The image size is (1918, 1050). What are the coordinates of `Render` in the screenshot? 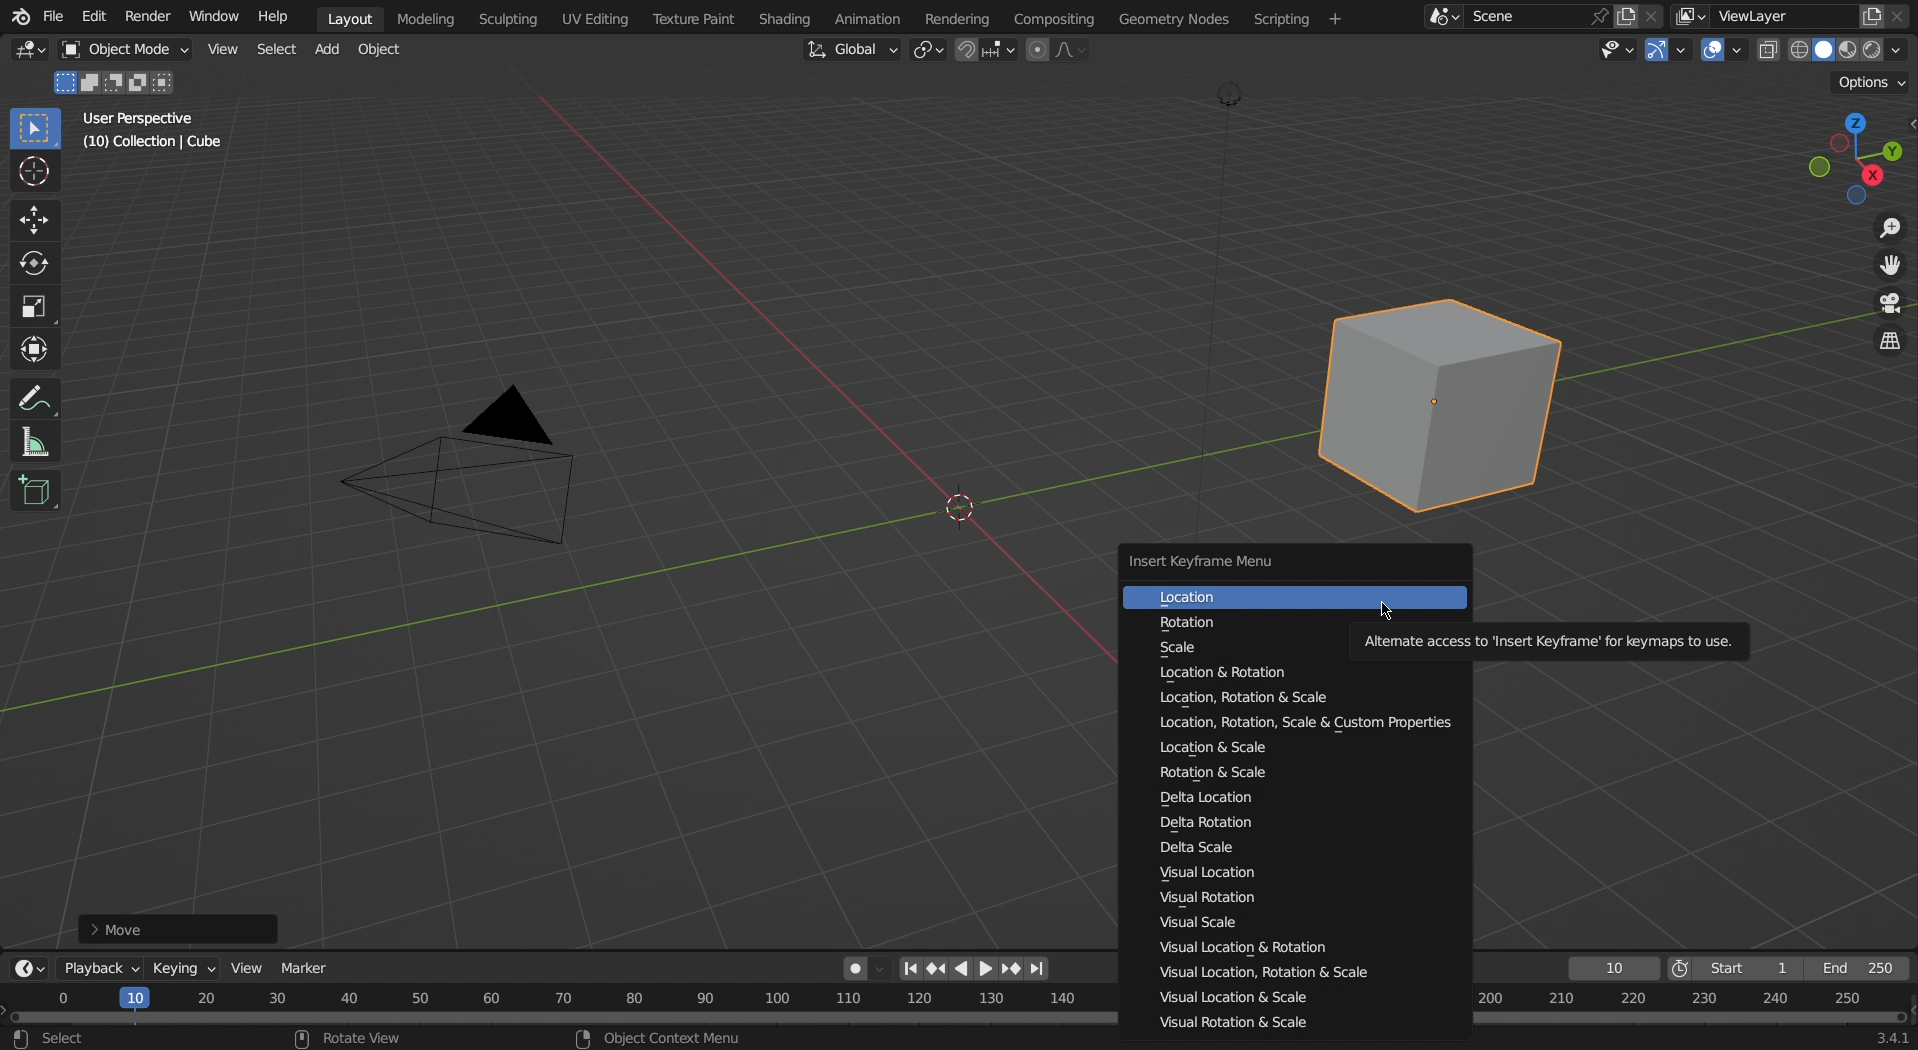 It's located at (152, 15).